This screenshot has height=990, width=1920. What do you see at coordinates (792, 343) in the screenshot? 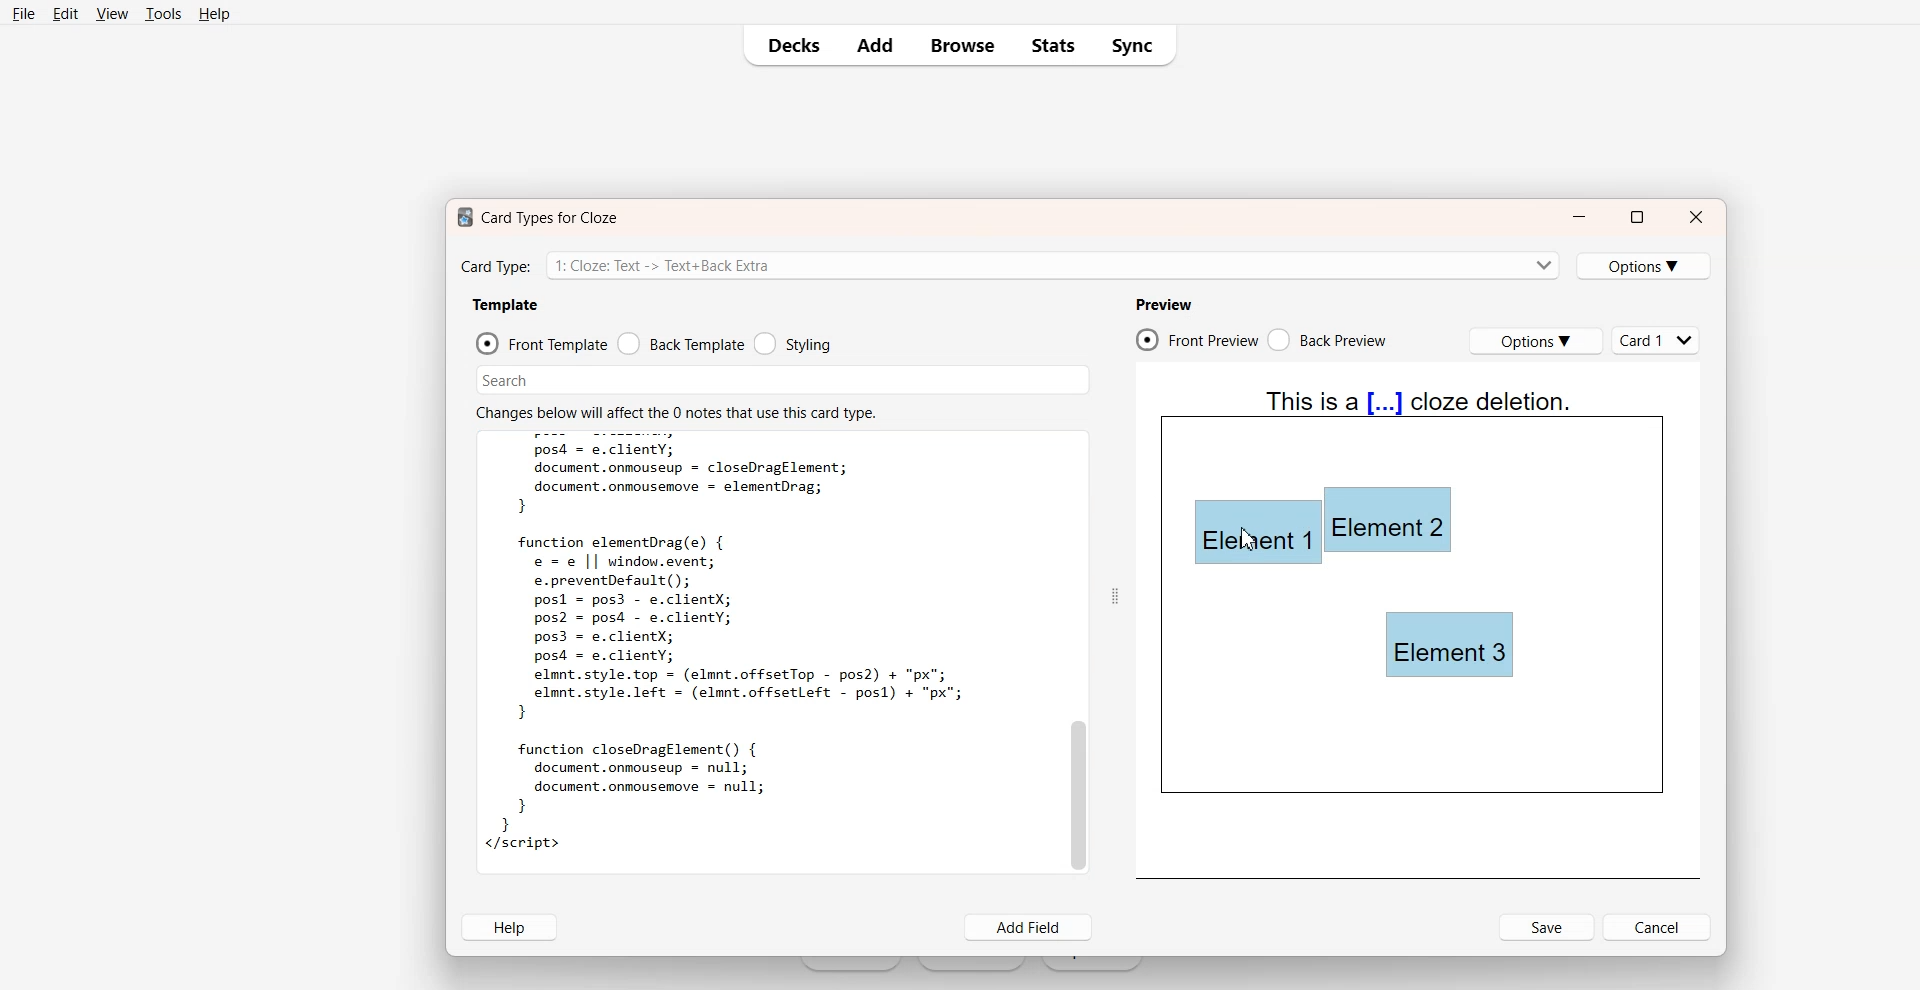
I see `Styling` at bounding box center [792, 343].